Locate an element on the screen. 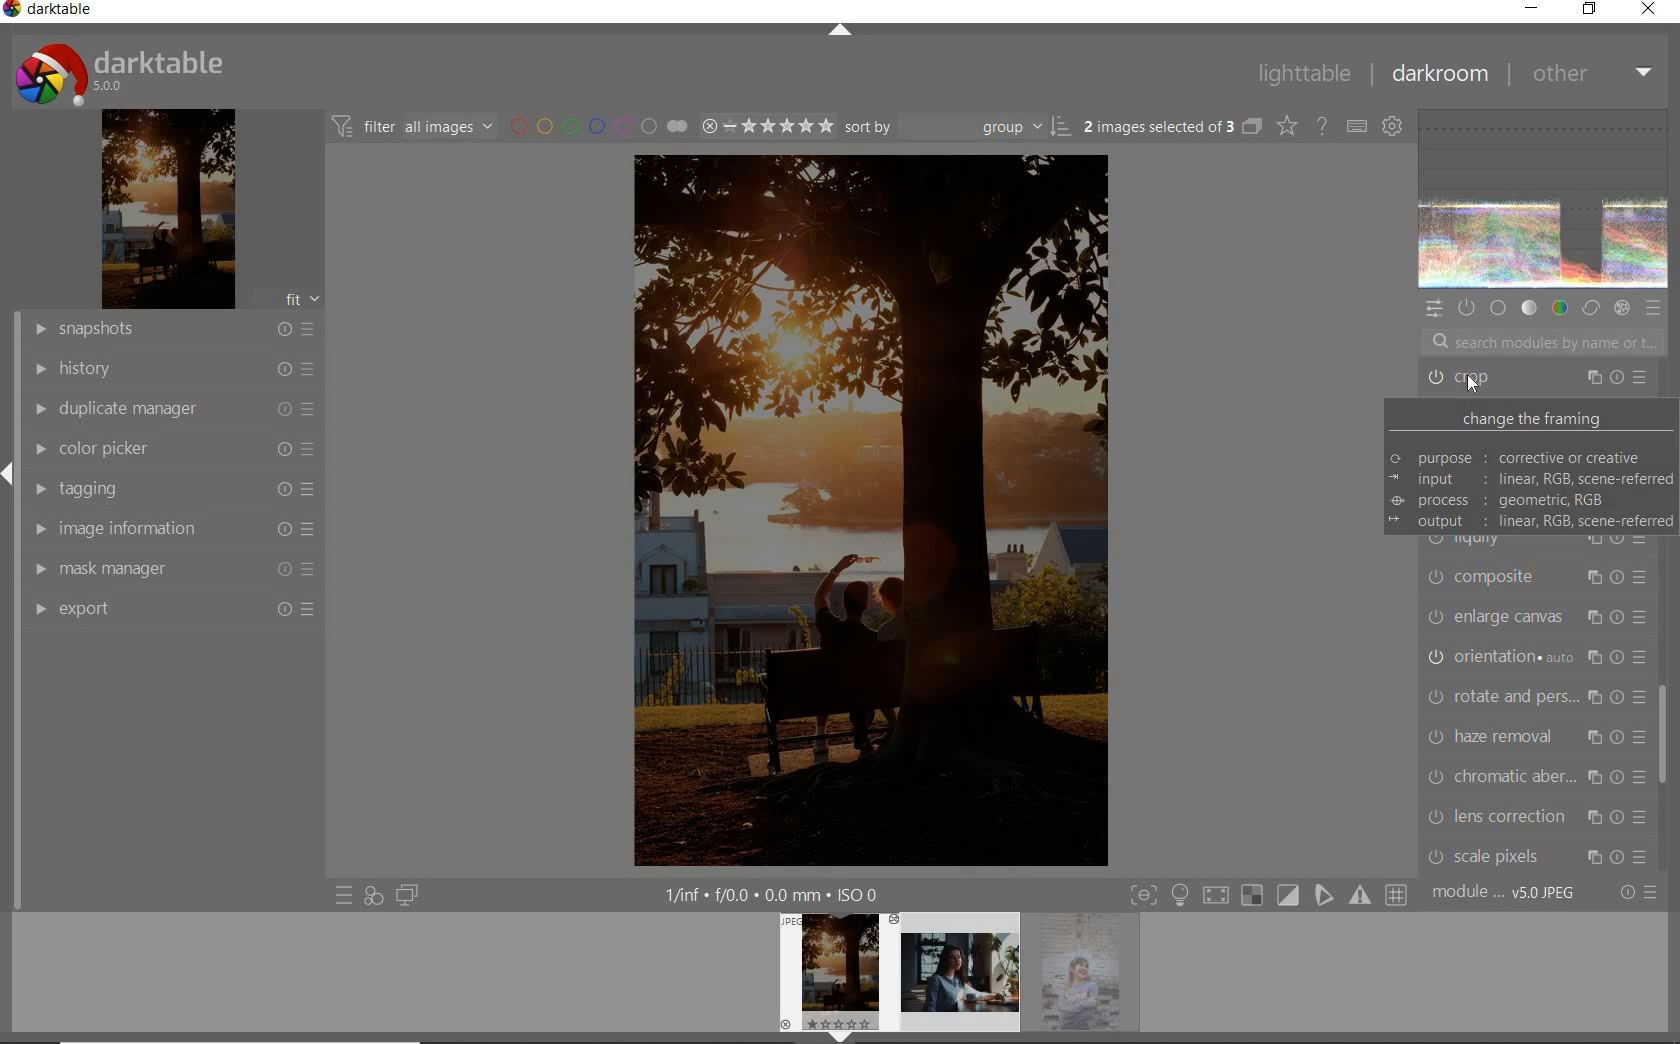  darkroom is located at coordinates (1440, 75).